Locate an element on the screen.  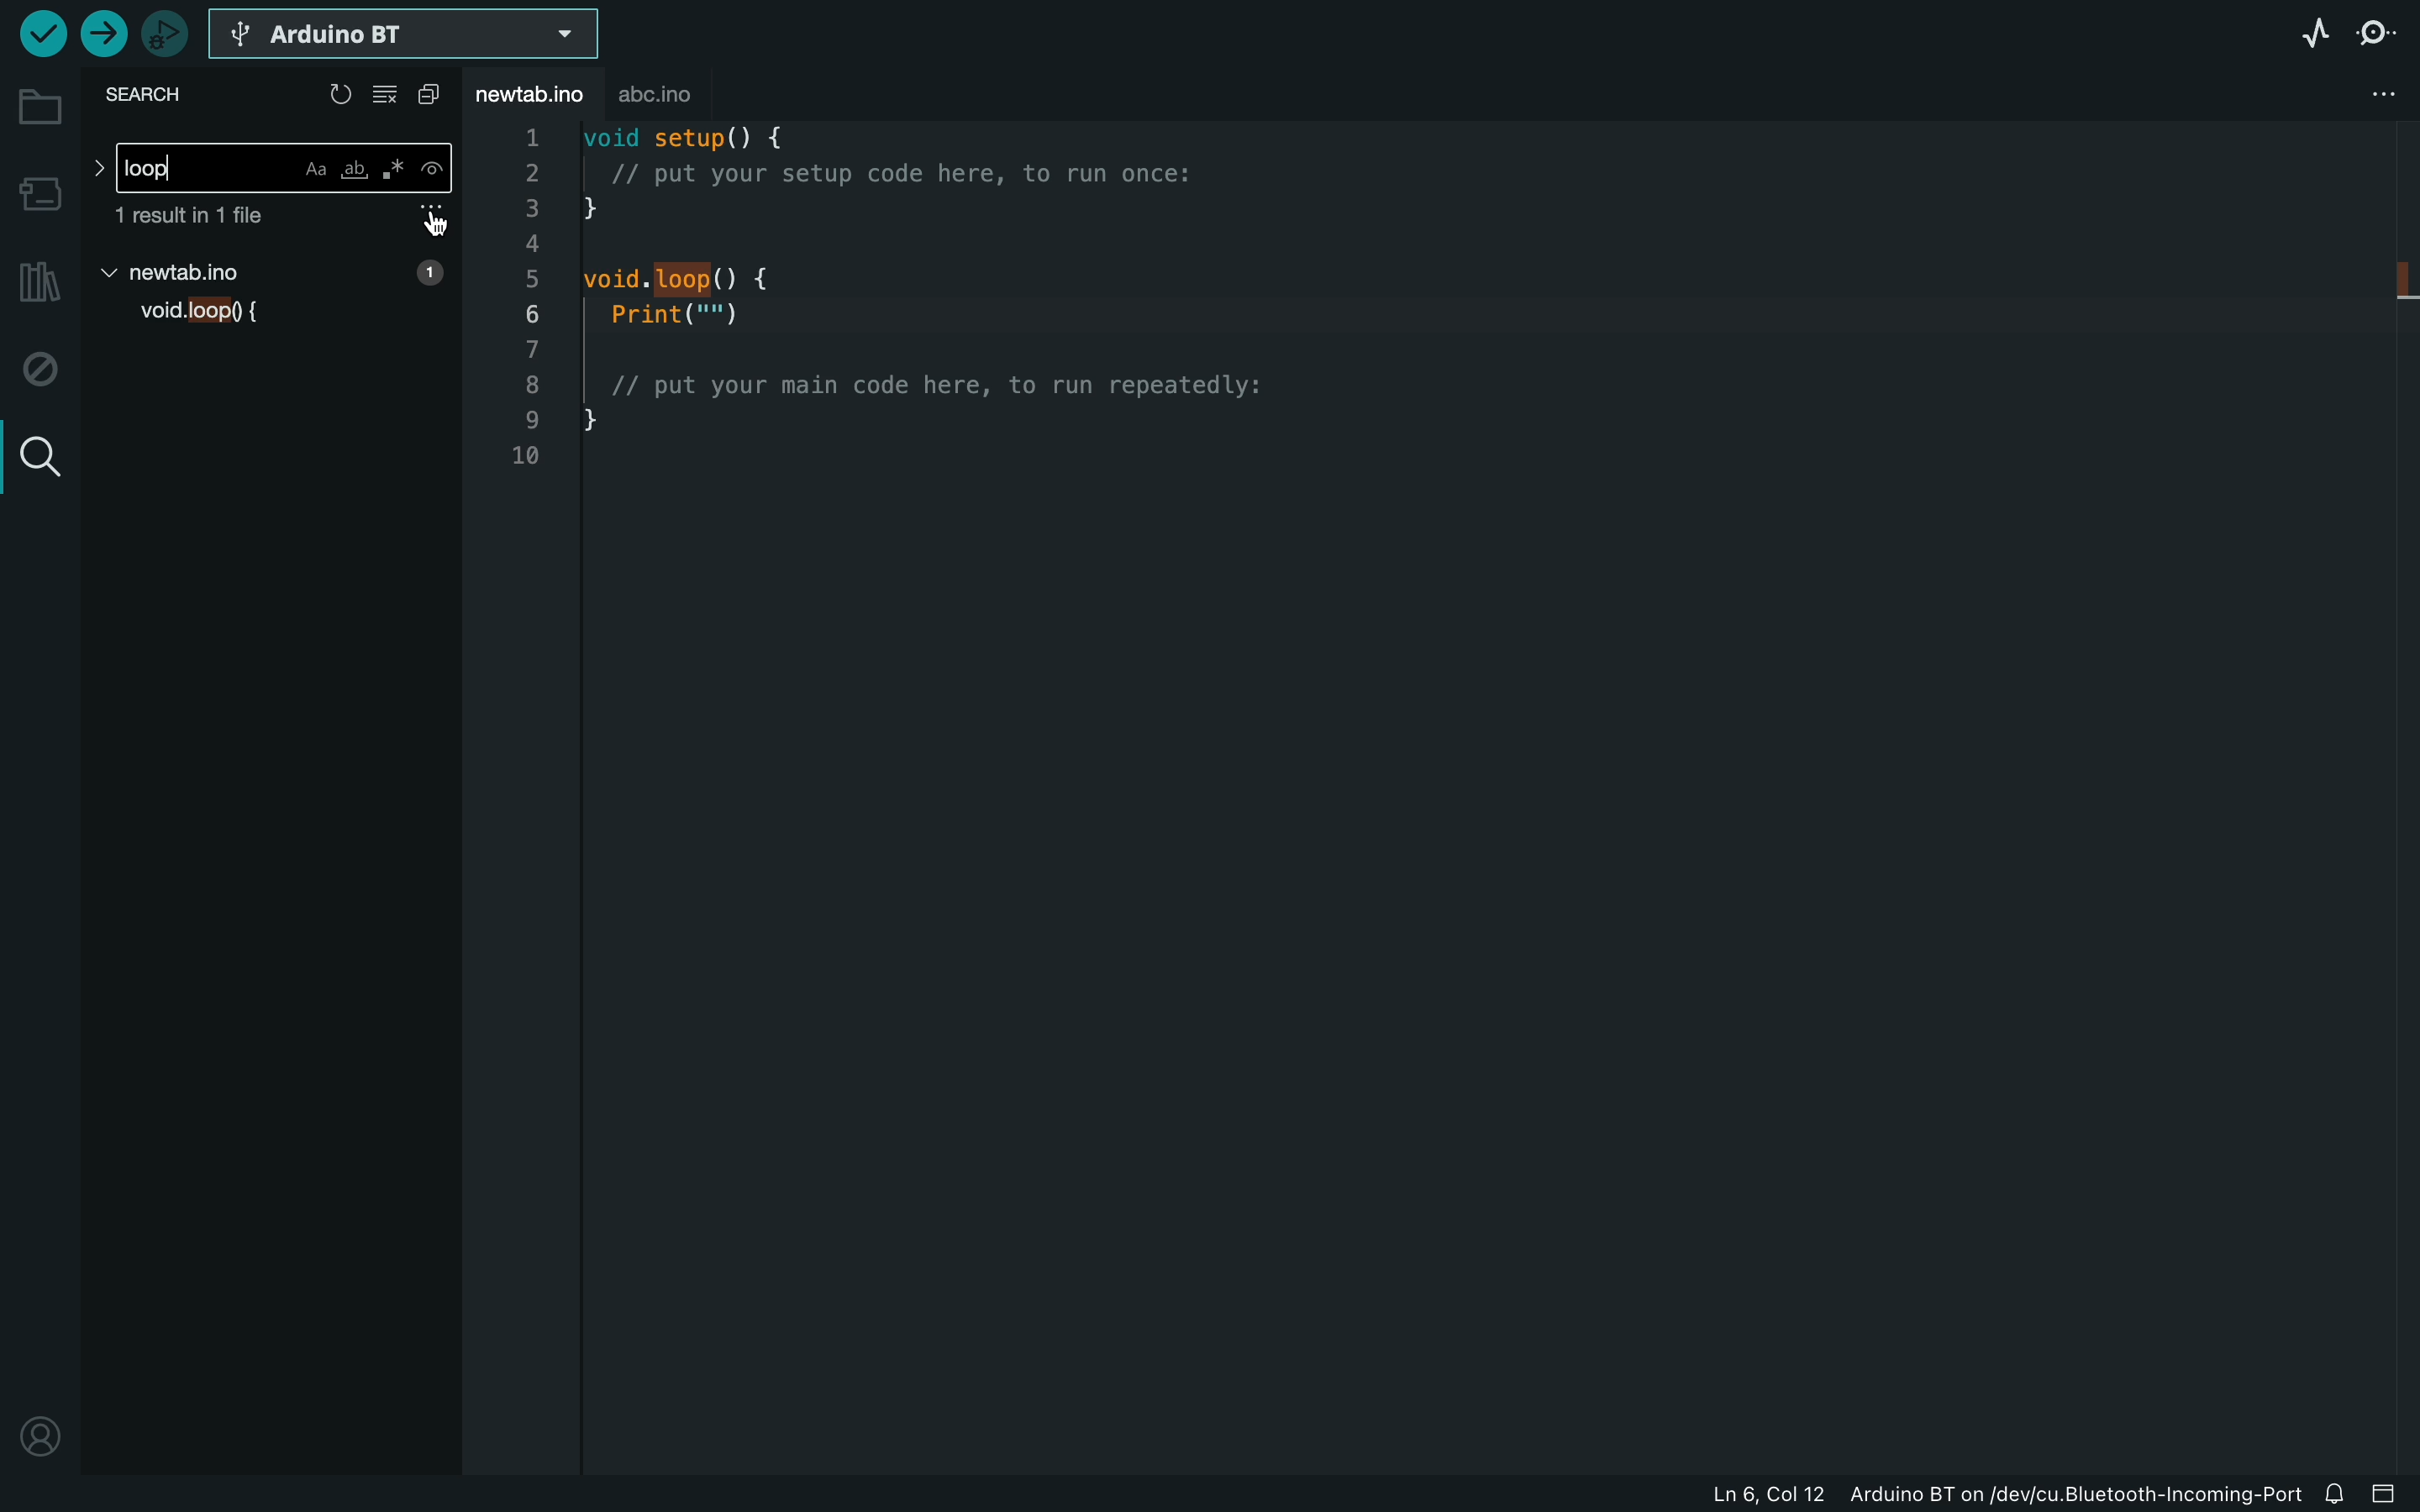
file setting is located at coordinates (2372, 94).